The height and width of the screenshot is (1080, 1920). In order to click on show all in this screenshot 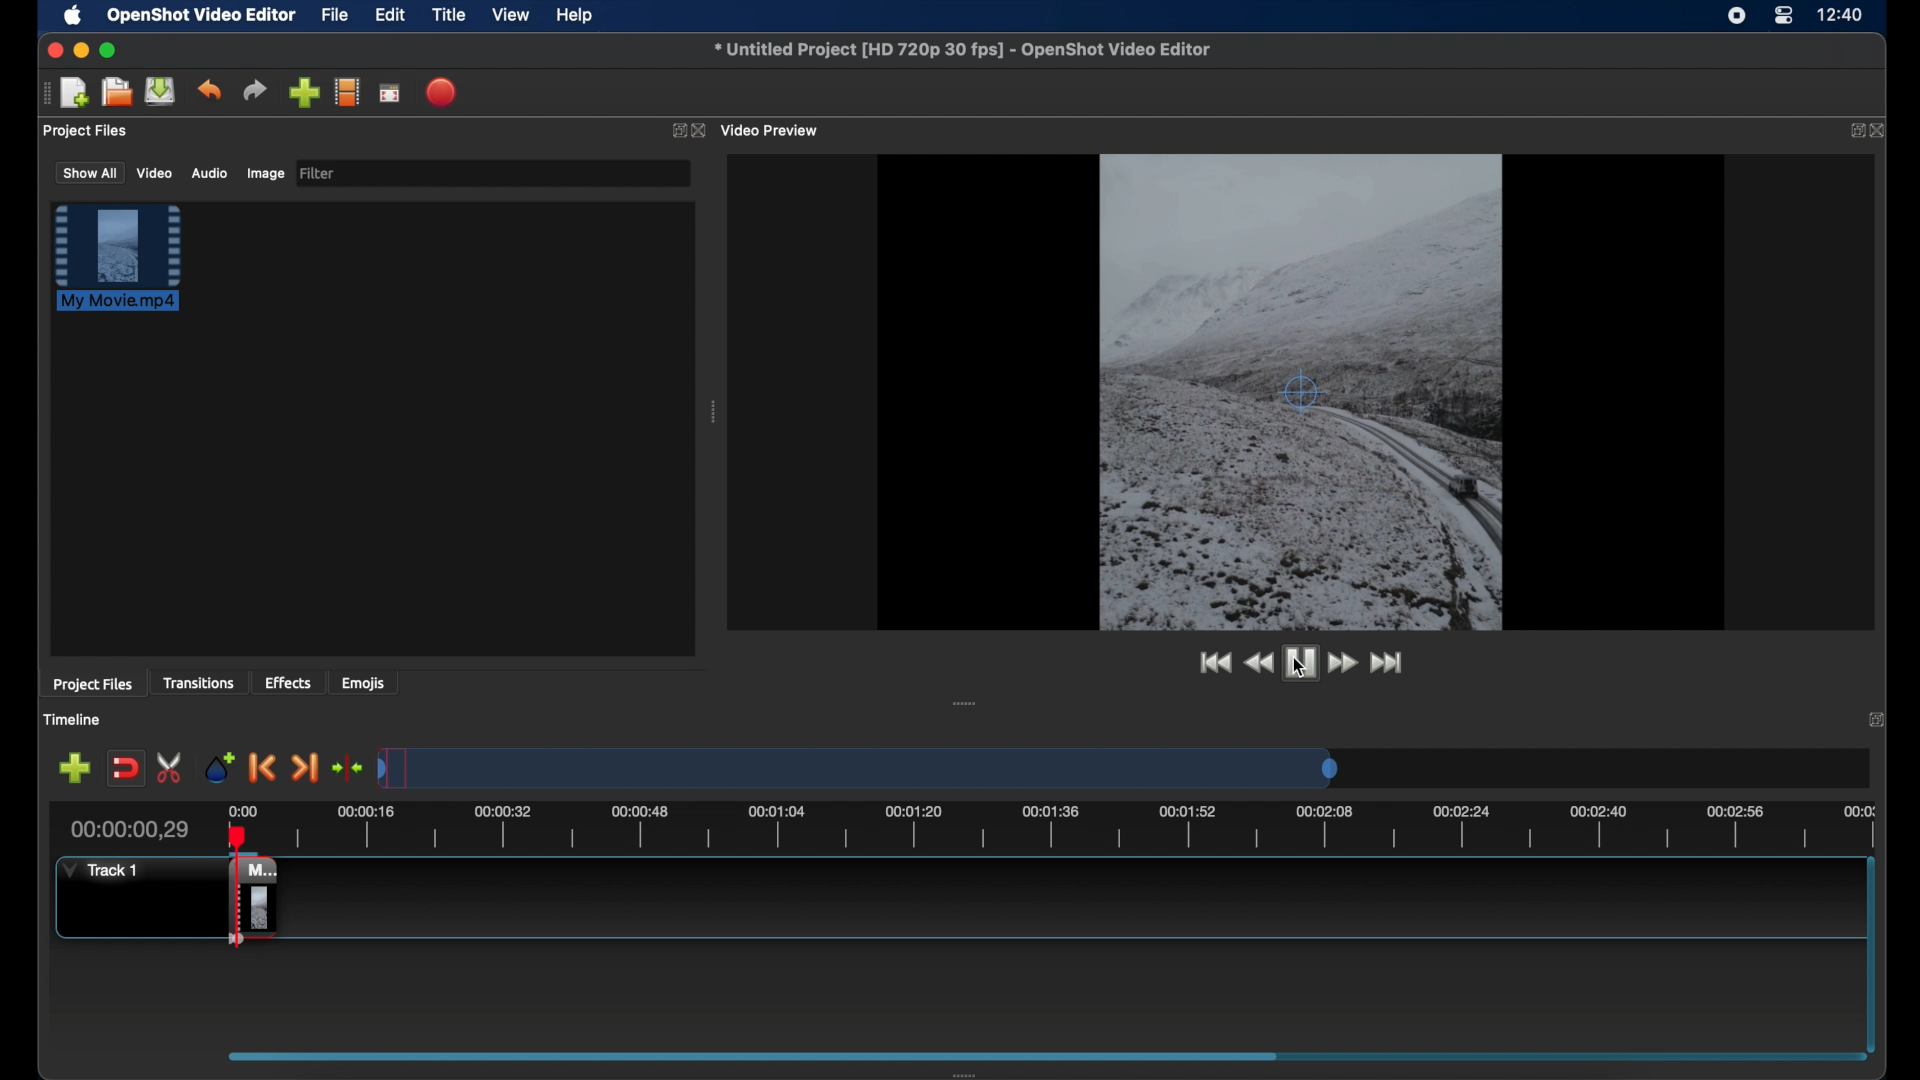, I will do `click(89, 172)`.